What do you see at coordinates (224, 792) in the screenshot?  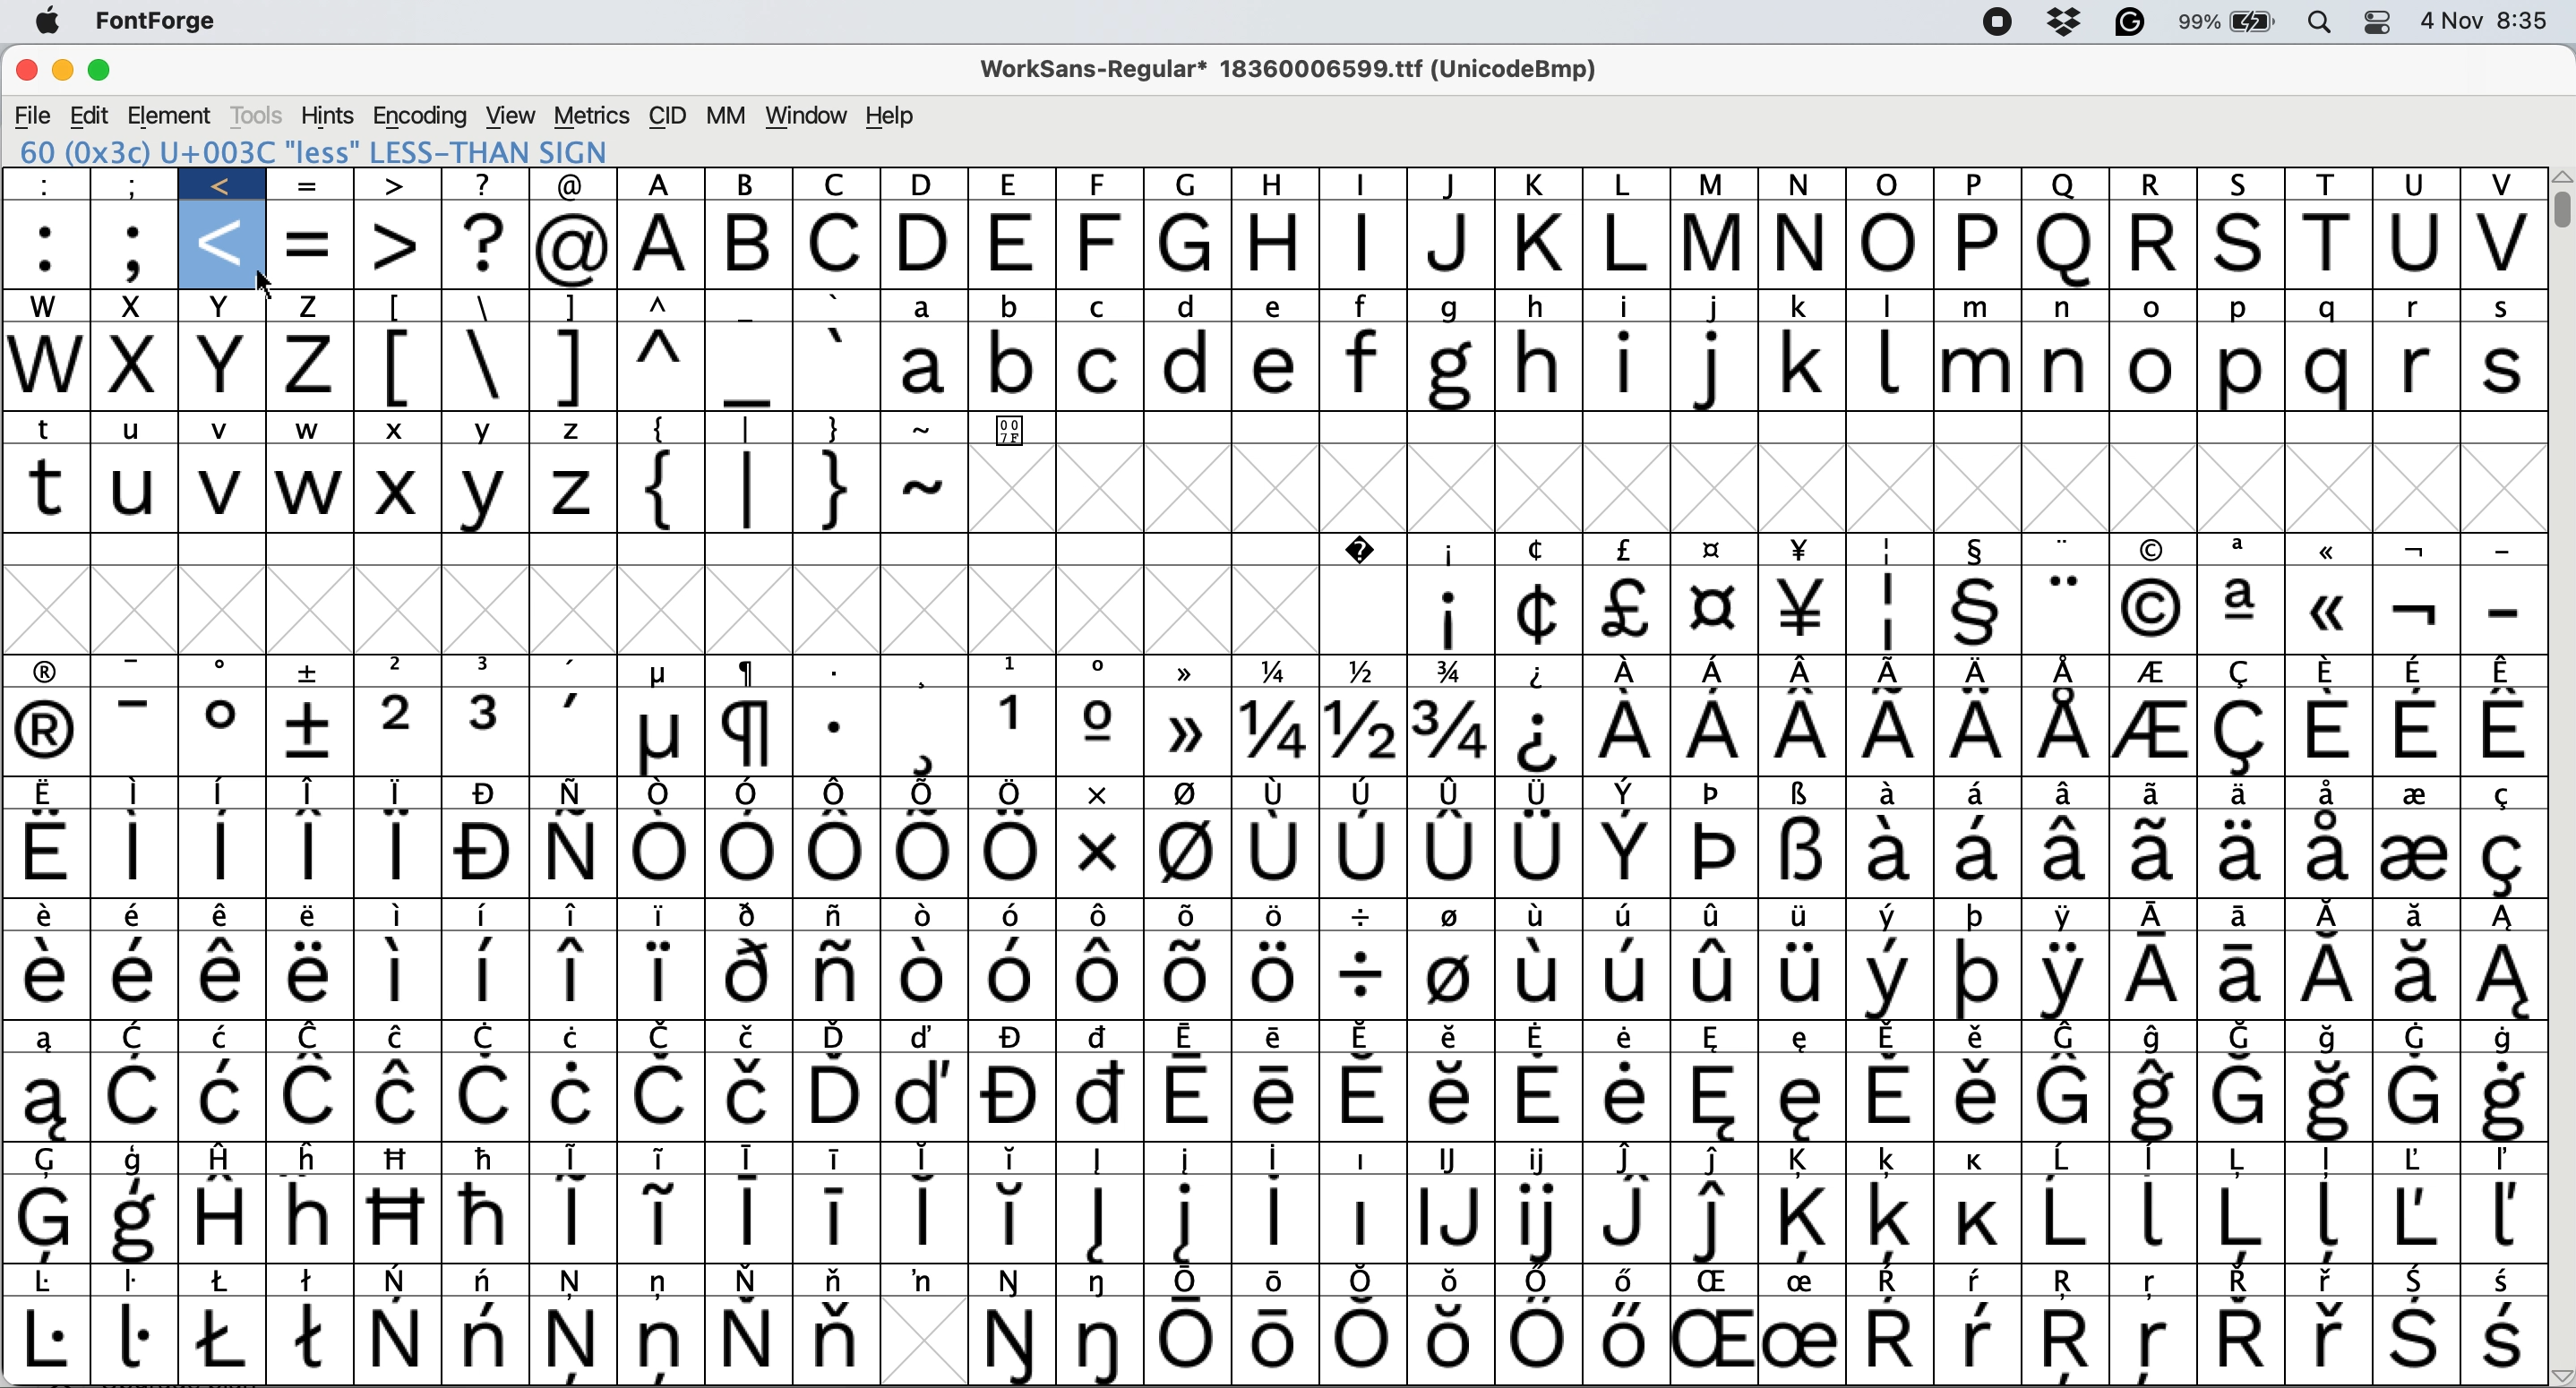 I see `Symbol` at bounding box center [224, 792].